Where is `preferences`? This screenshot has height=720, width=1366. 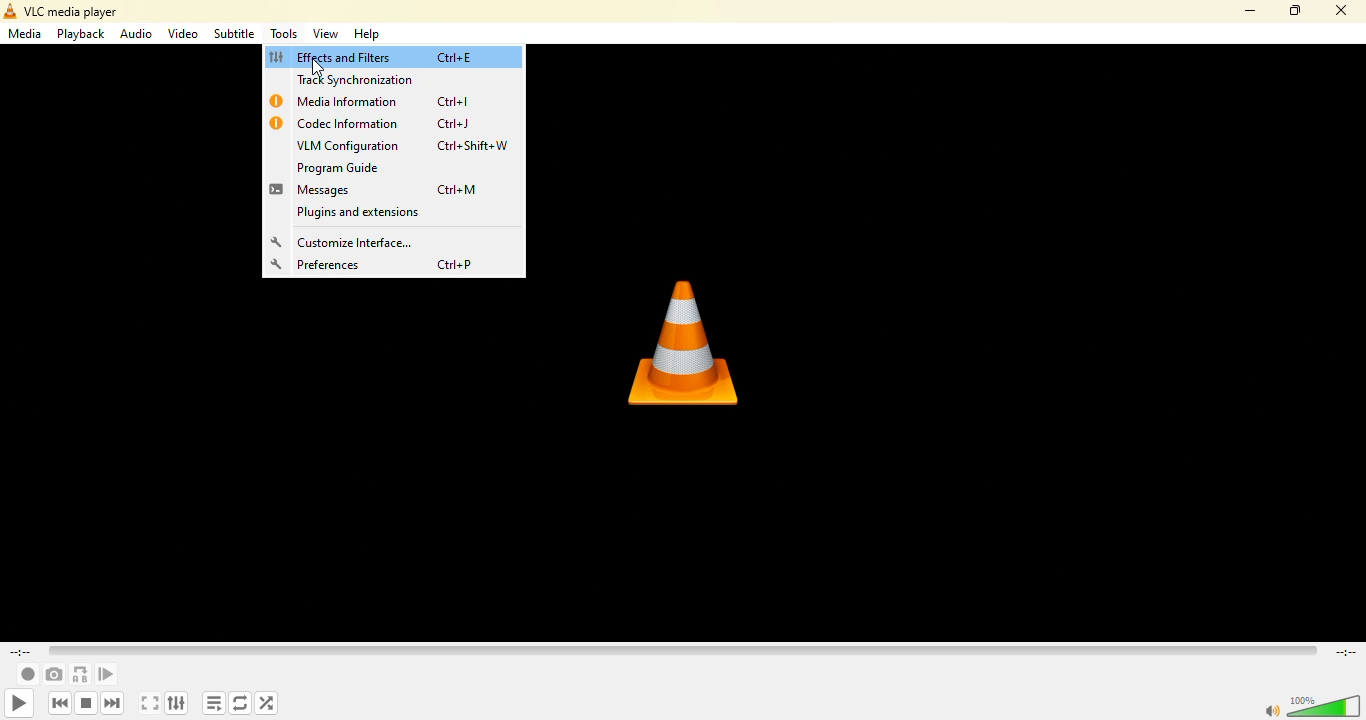 preferences is located at coordinates (339, 265).